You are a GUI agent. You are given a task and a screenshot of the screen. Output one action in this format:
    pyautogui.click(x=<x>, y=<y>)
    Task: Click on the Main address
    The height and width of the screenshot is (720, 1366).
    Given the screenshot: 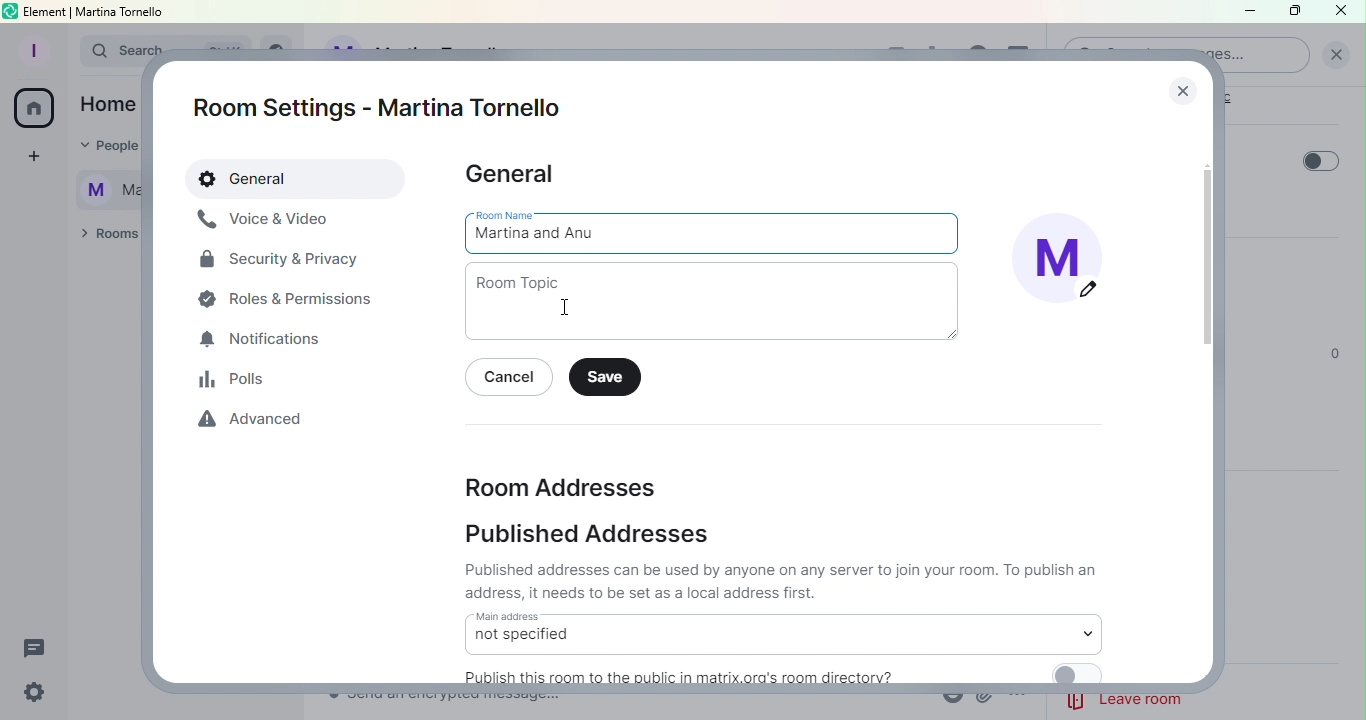 What is the action you would take?
    pyautogui.click(x=782, y=633)
    